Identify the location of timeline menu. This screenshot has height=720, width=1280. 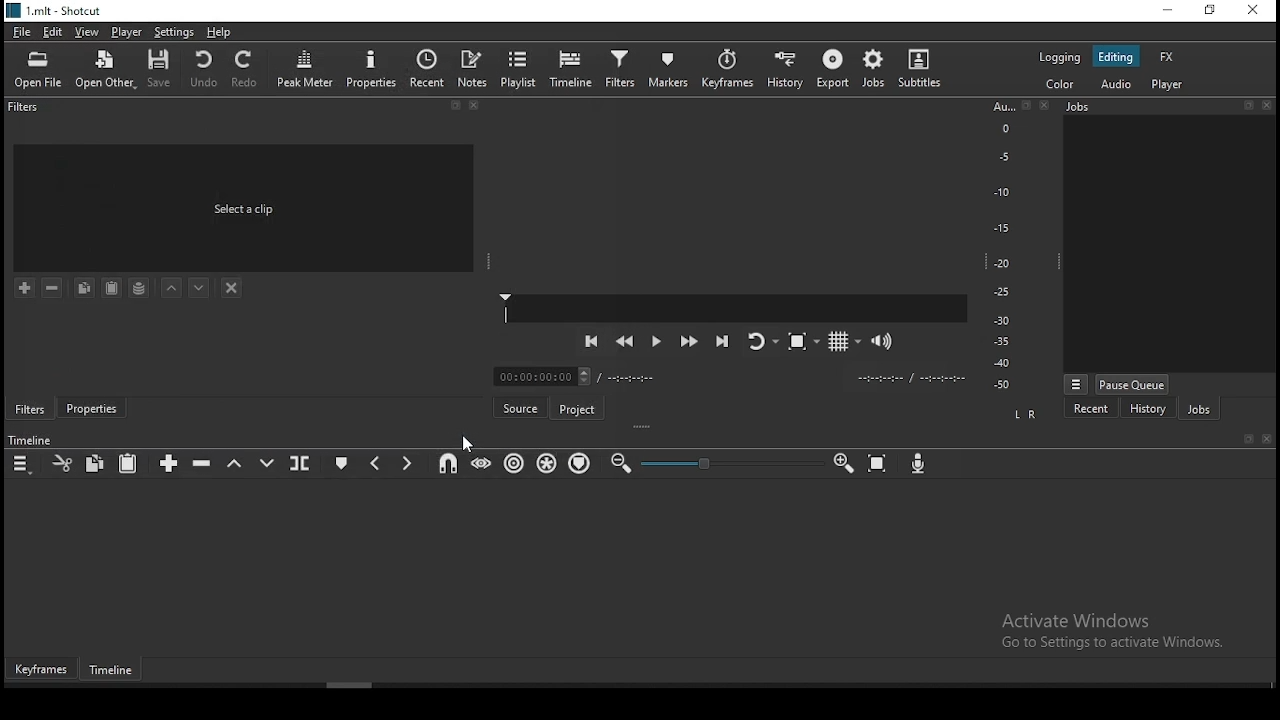
(22, 462).